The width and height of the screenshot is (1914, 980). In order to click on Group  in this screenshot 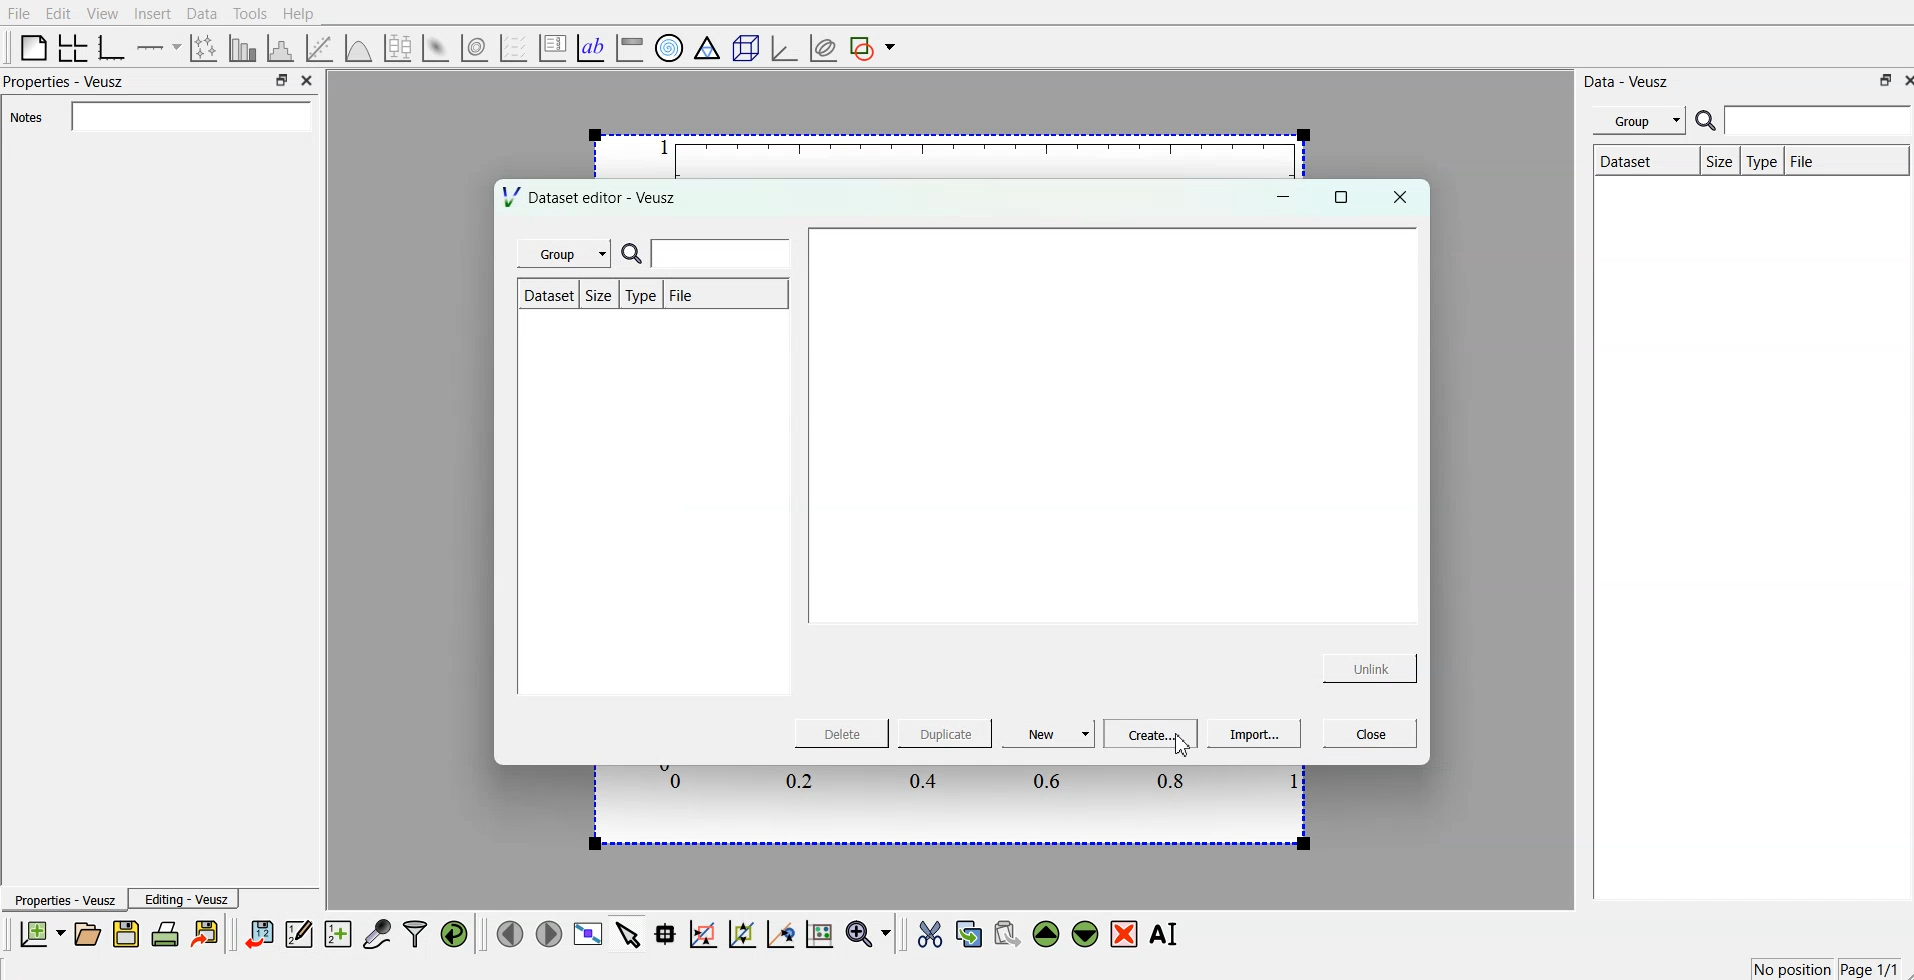, I will do `click(1641, 120)`.